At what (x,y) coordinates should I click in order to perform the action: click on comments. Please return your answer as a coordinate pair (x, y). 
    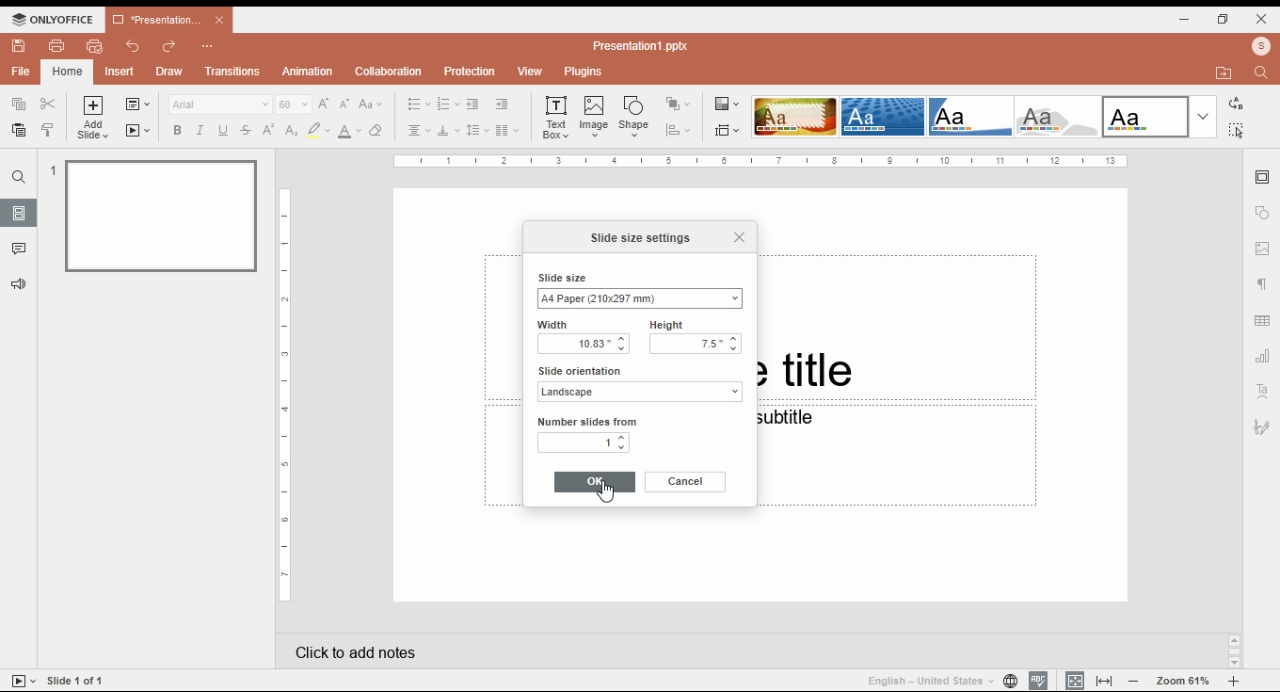
    Looking at the image, I should click on (19, 249).